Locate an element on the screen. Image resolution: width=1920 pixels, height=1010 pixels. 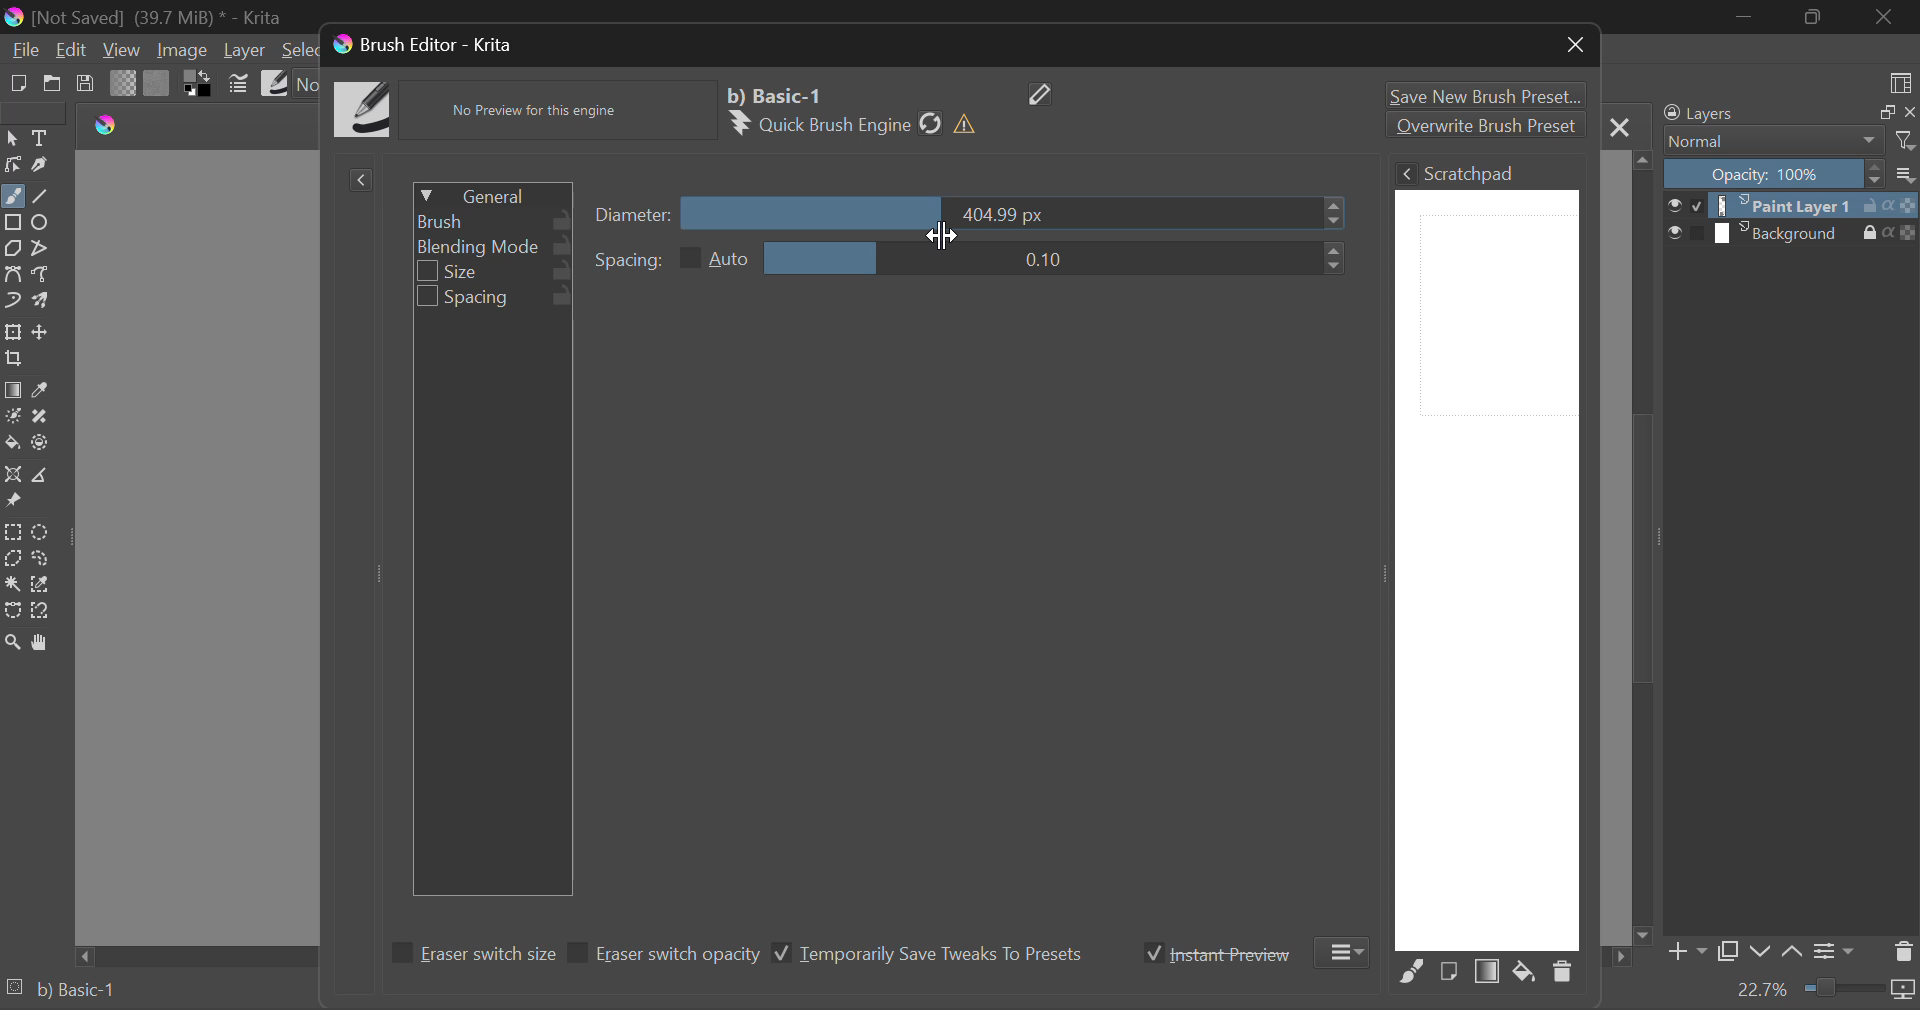
Similar Color Selector is located at coordinates (43, 587).